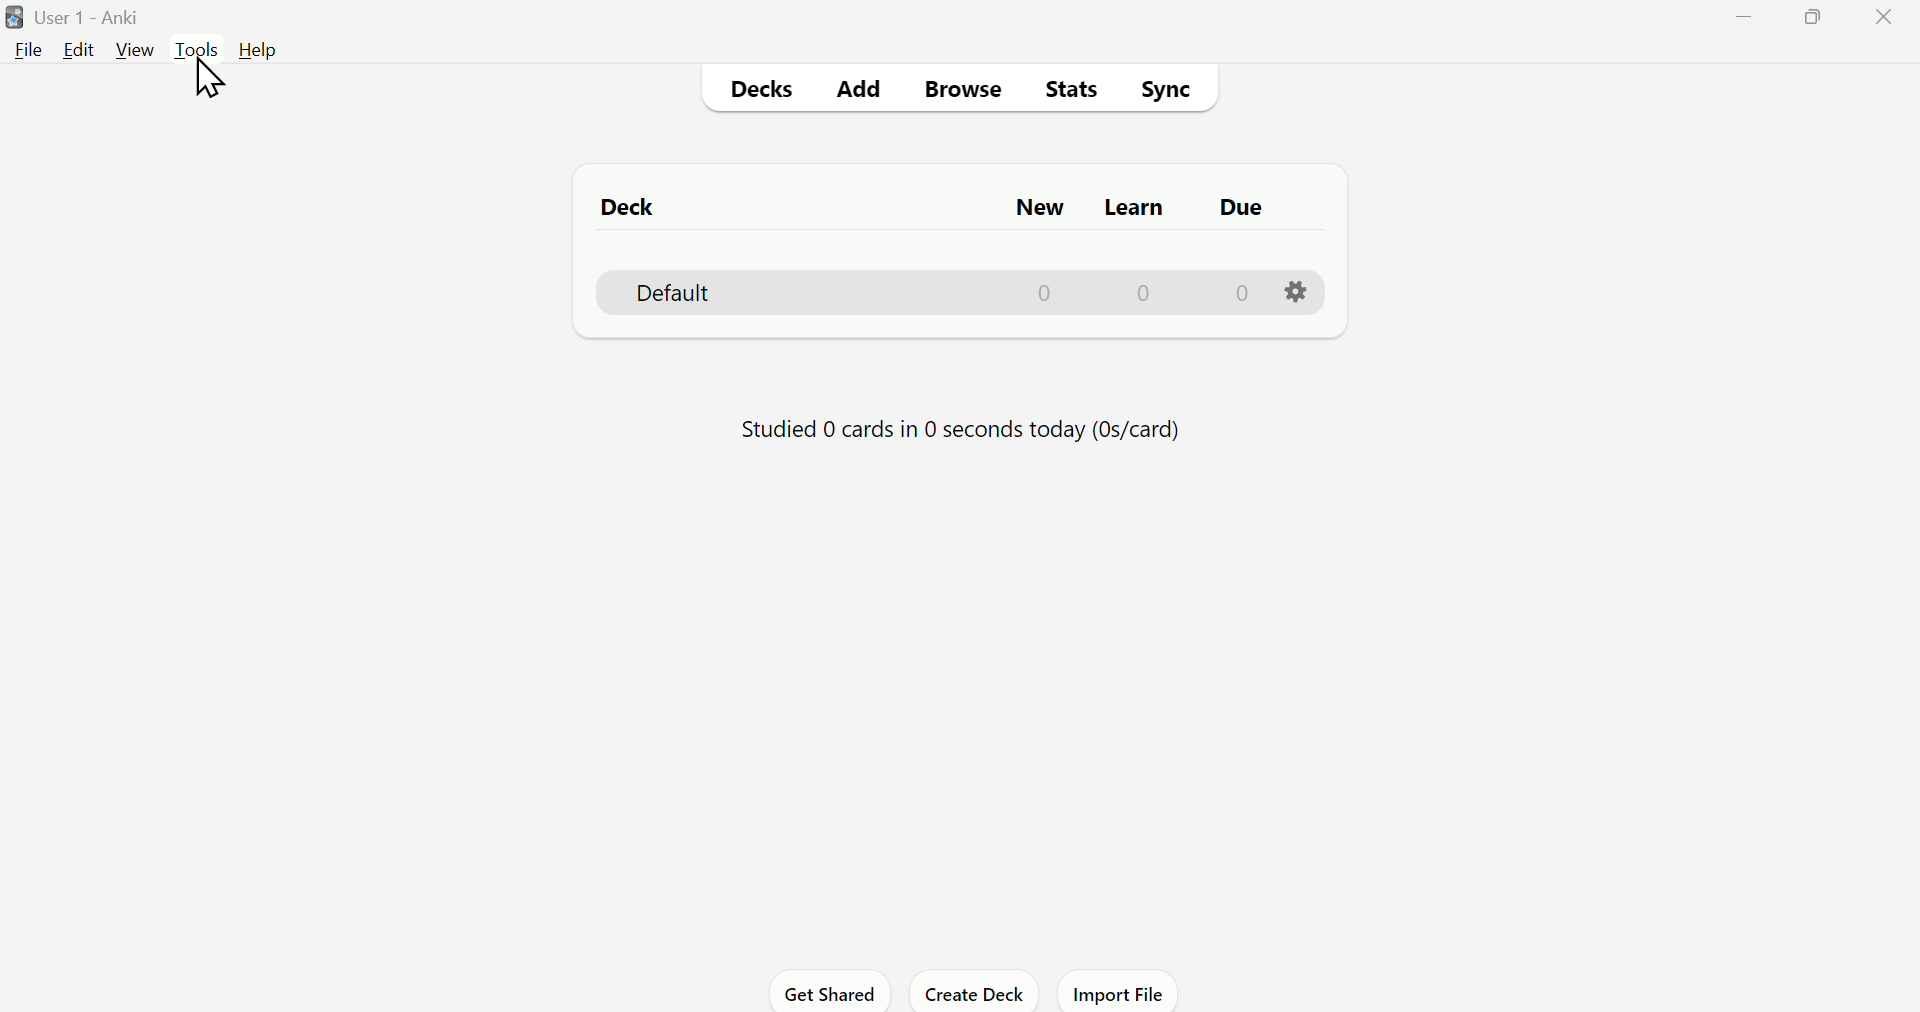  What do you see at coordinates (1168, 89) in the screenshot?
I see `Sync` at bounding box center [1168, 89].